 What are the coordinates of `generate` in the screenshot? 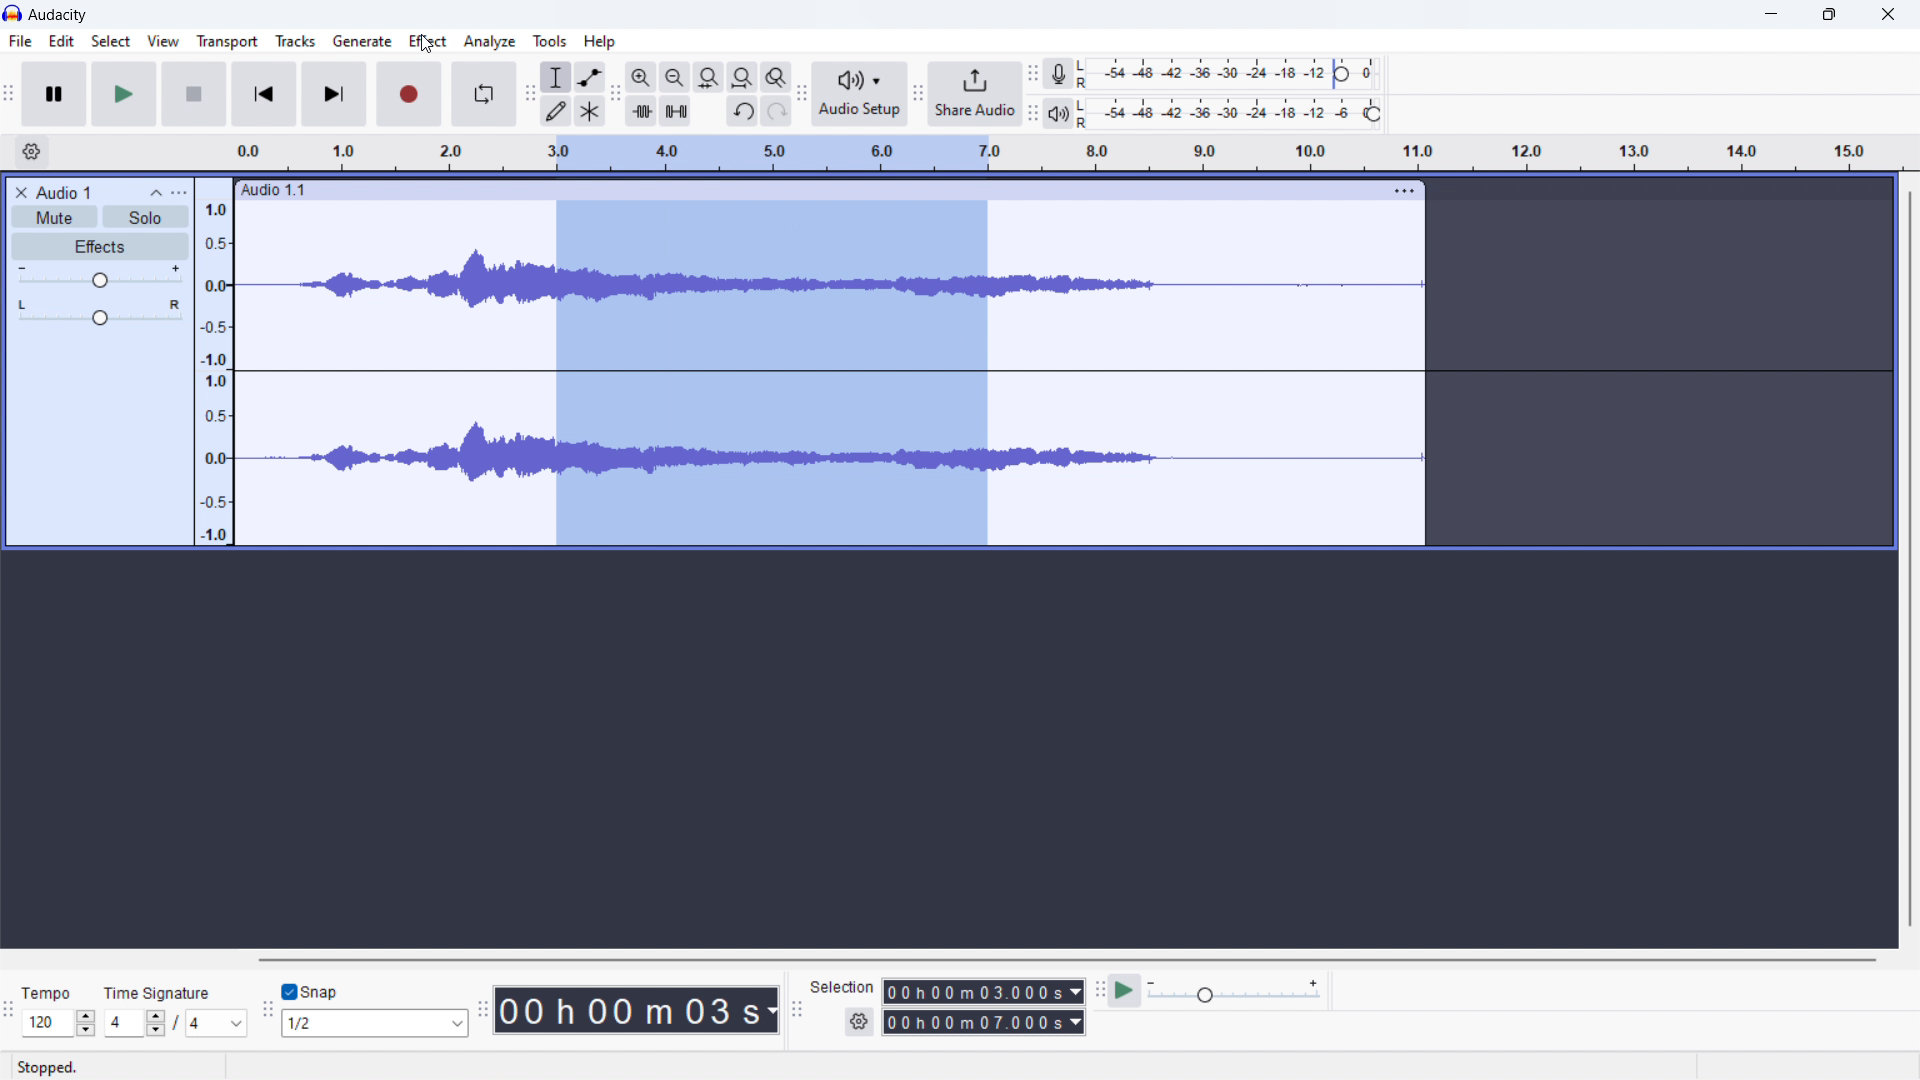 It's located at (362, 42).